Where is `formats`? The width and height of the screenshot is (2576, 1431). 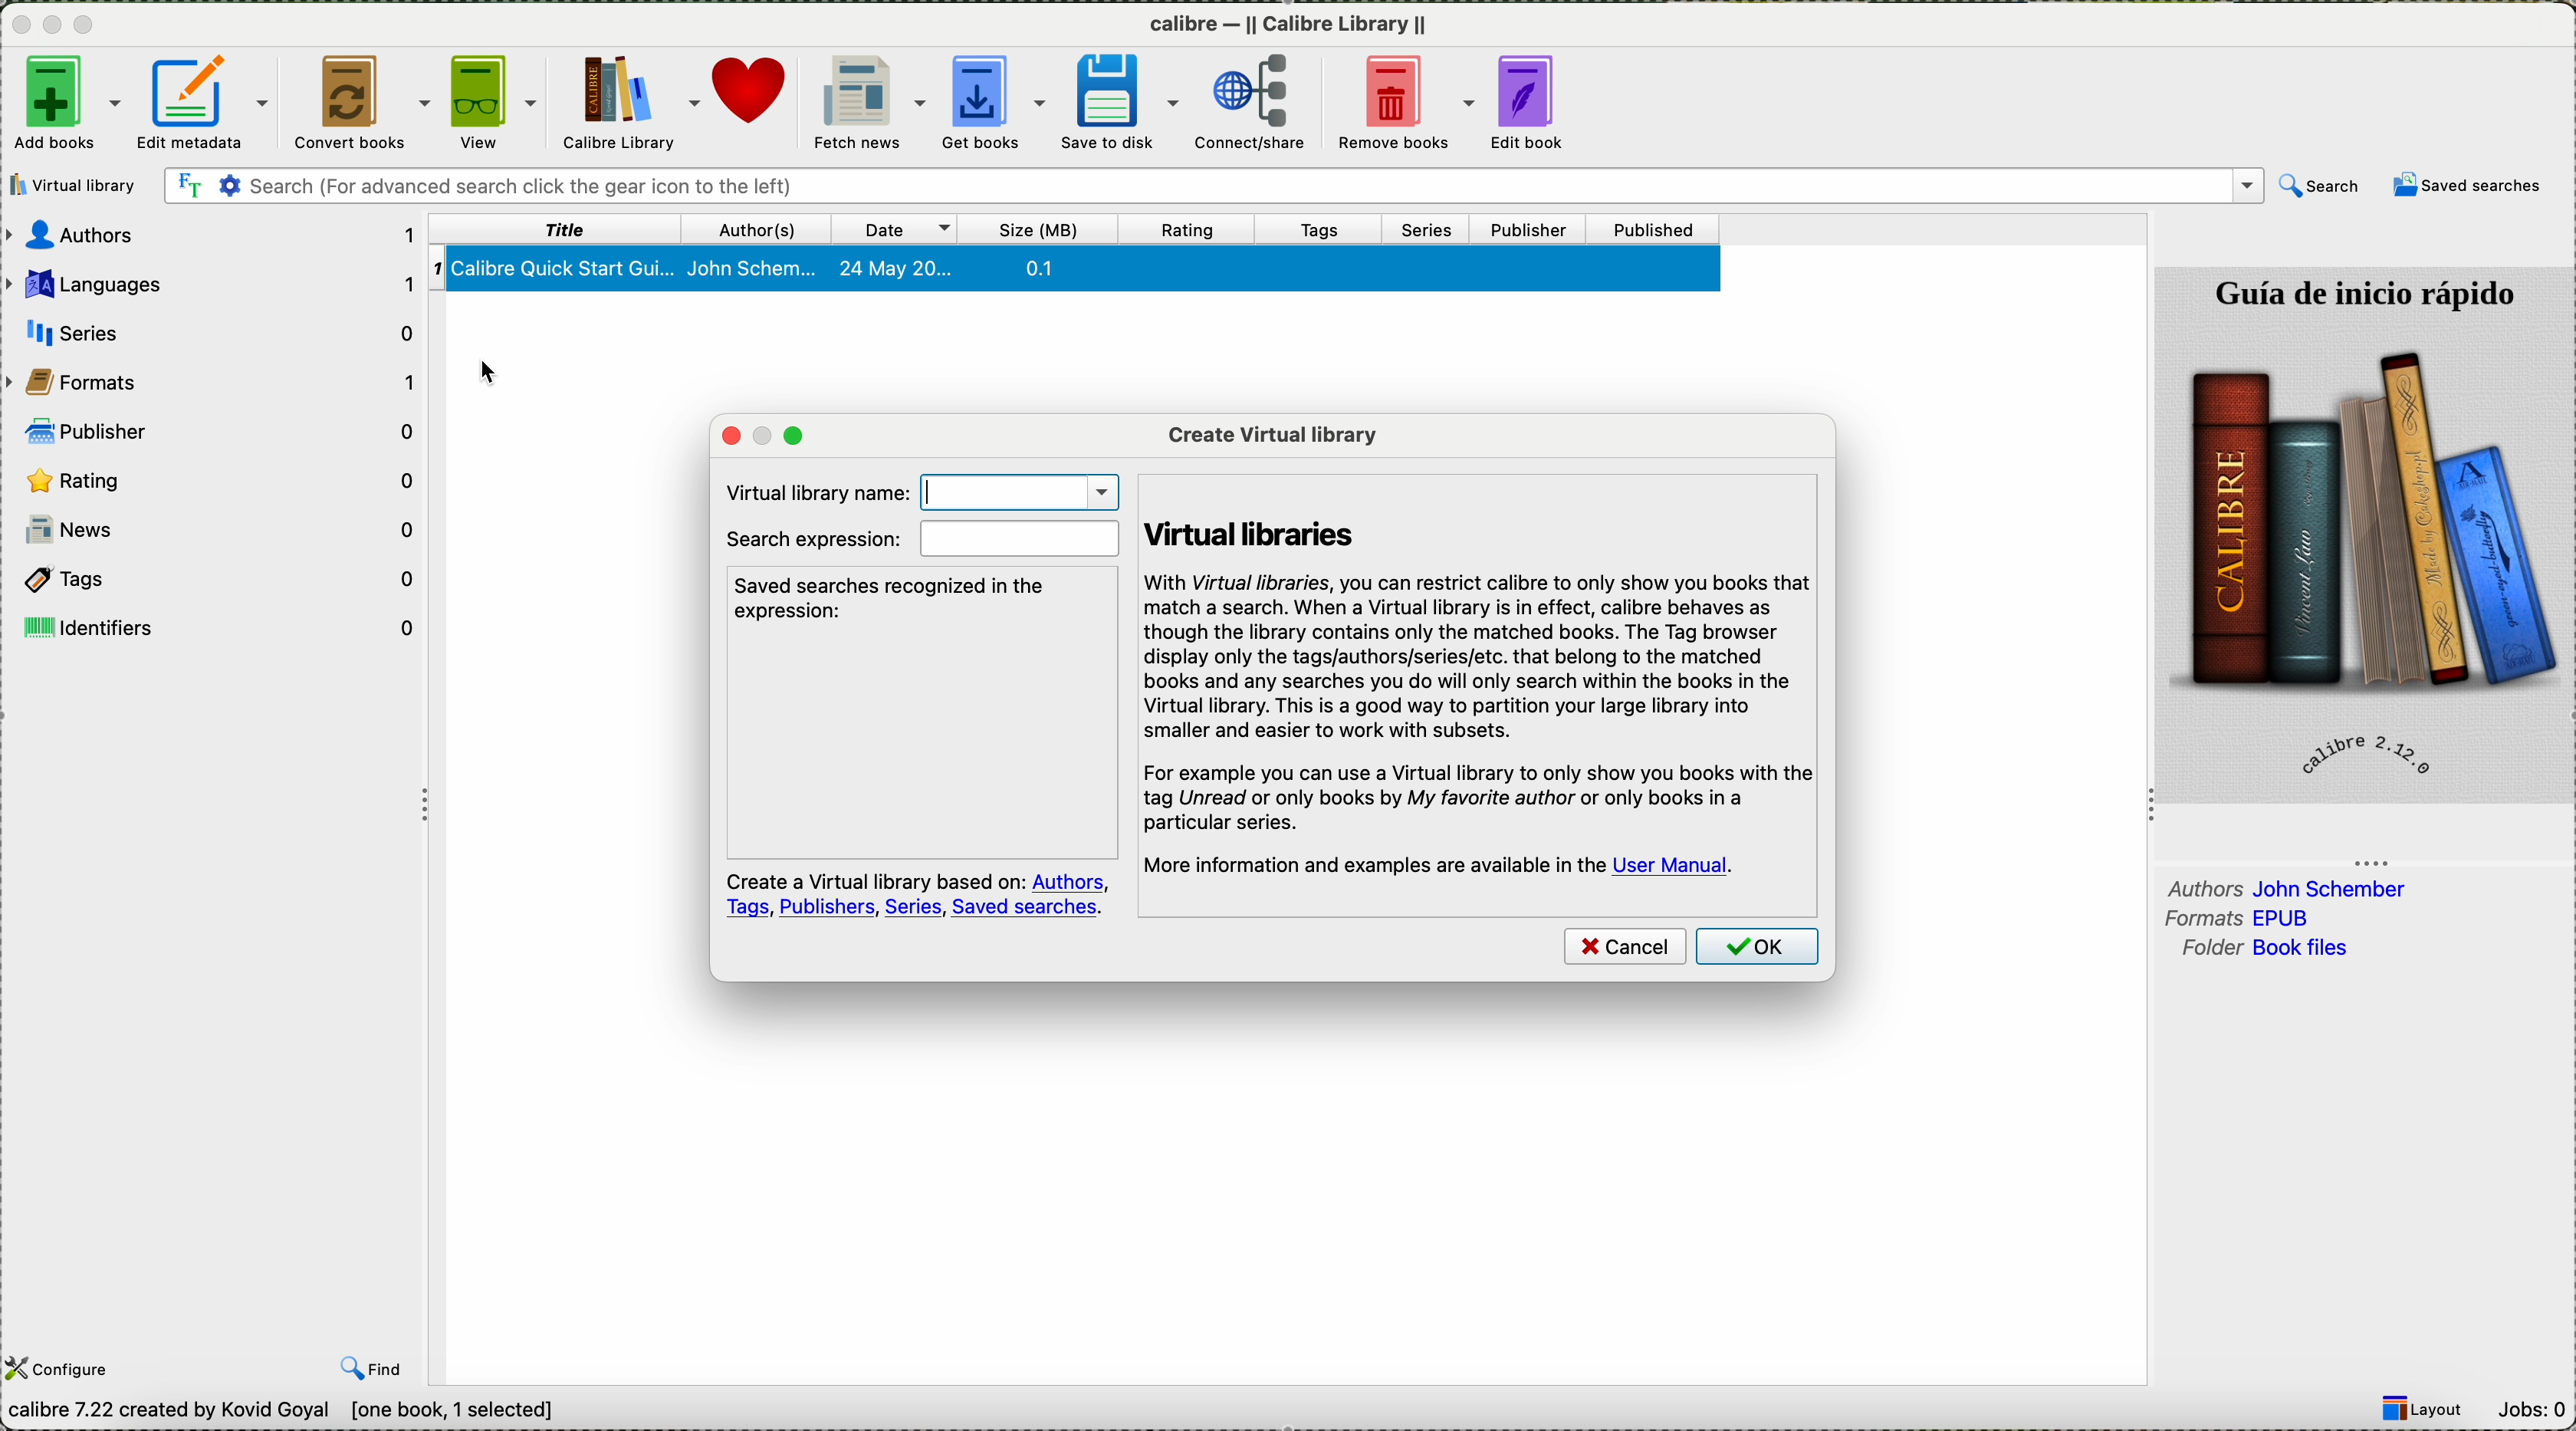 formats is located at coordinates (2246, 919).